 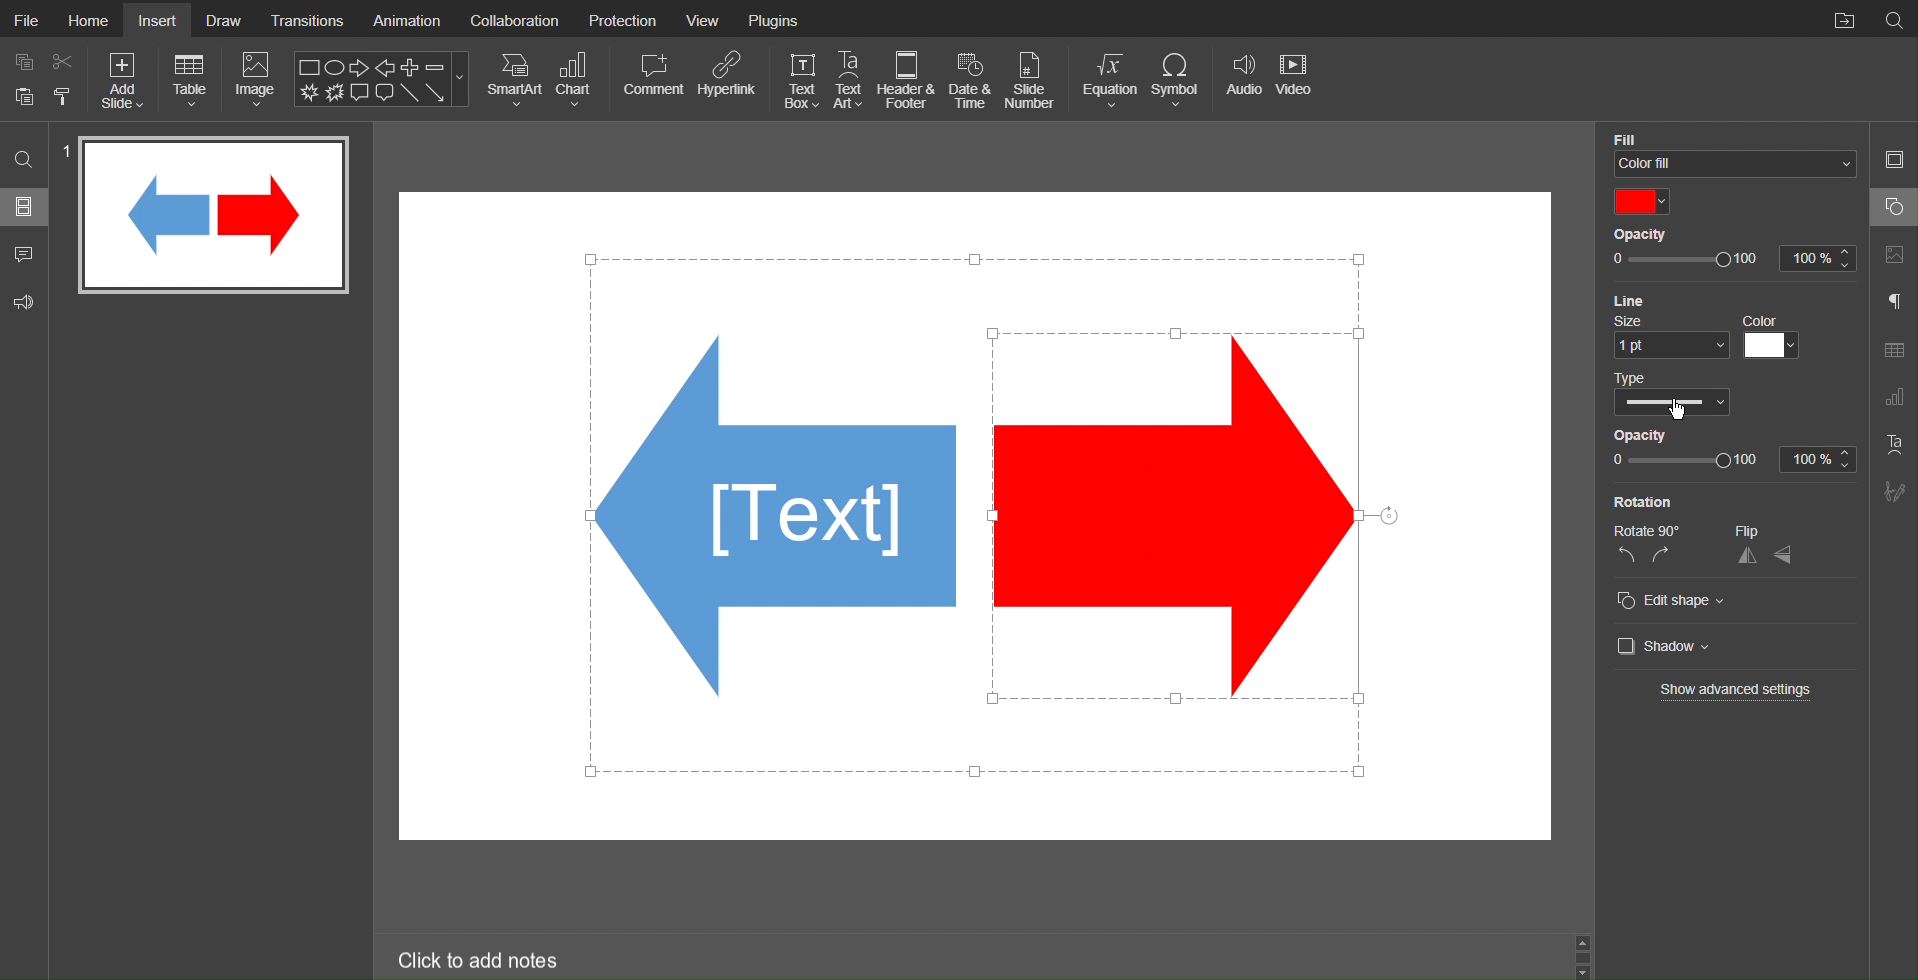 What do you see at coordinates (1770, 530) in the screenshot?
I see `Flip` at bounding box center [1770, 530].